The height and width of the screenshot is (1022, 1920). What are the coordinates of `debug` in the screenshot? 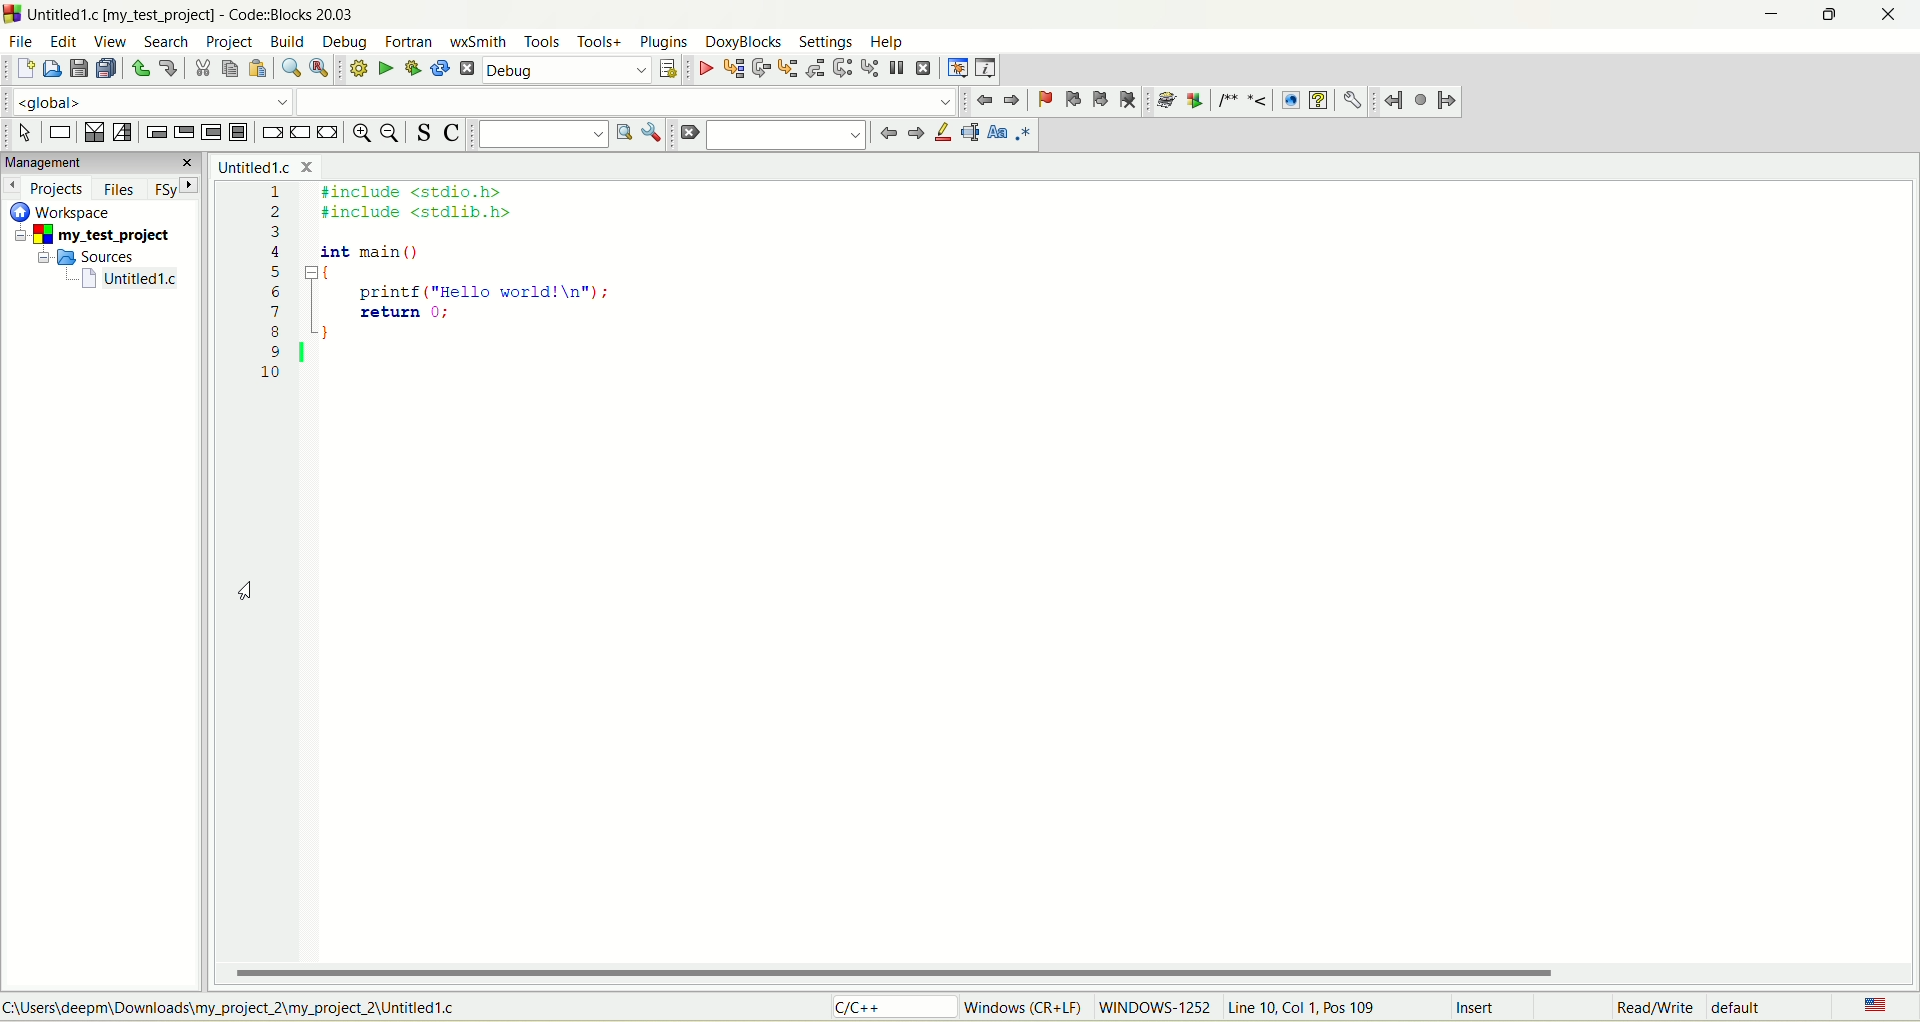 It's located at (704, 69).